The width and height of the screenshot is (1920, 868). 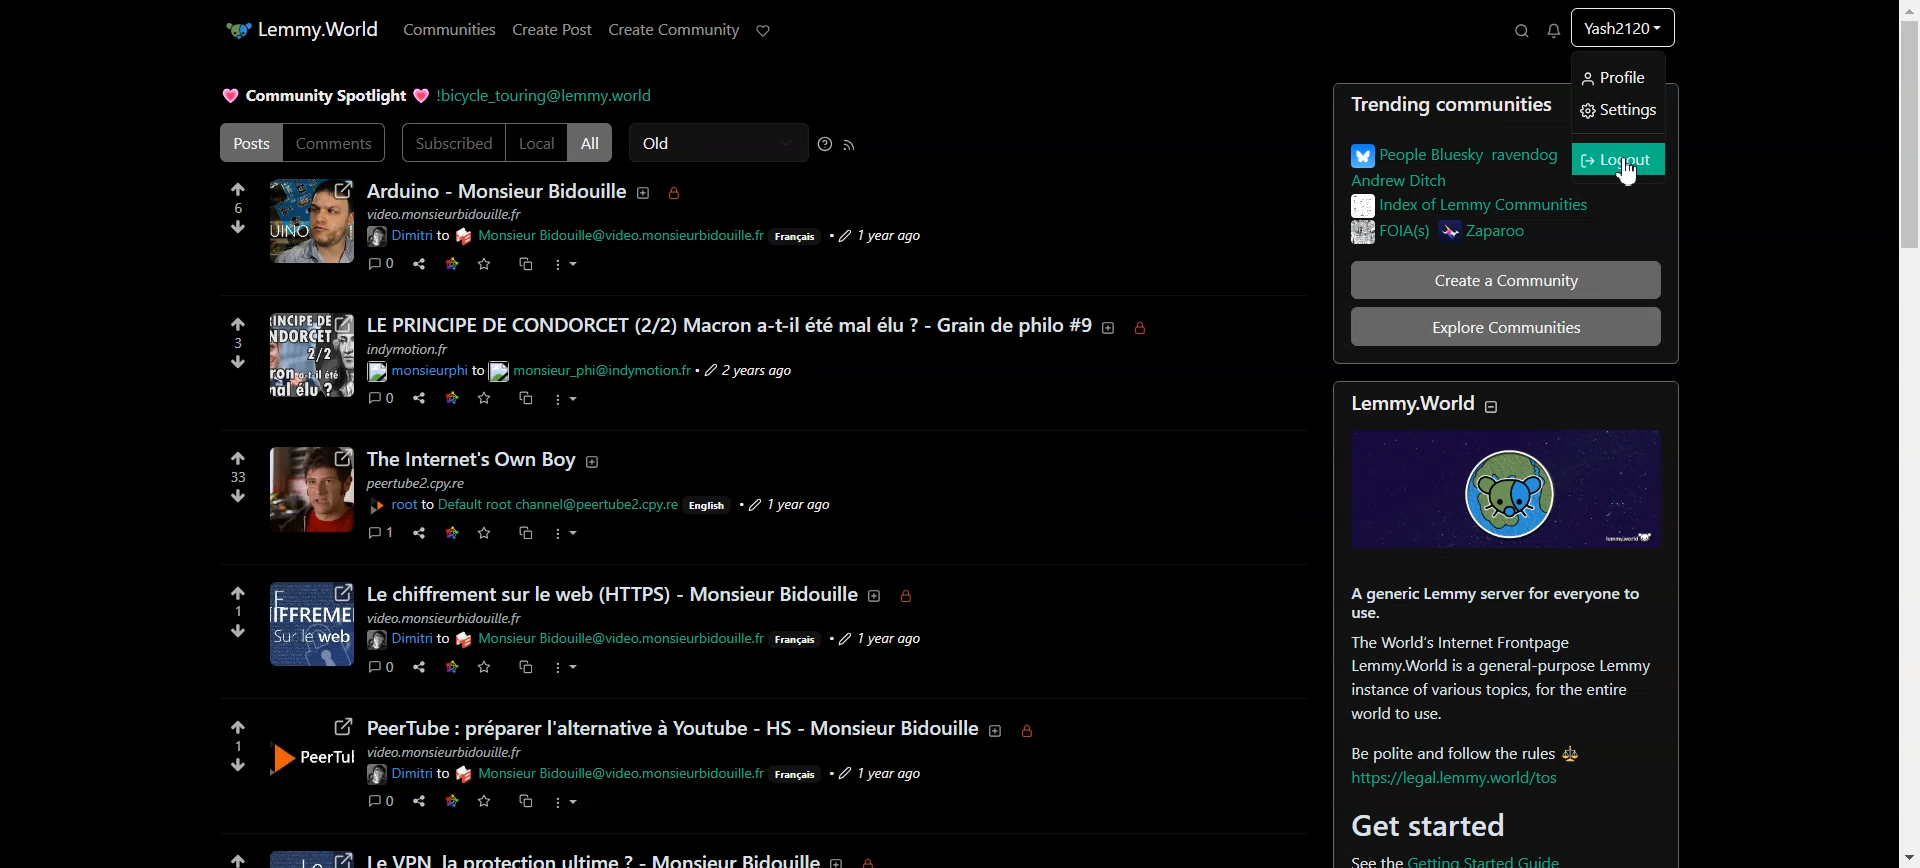 I want to click on share, so click(x=420, y=534).